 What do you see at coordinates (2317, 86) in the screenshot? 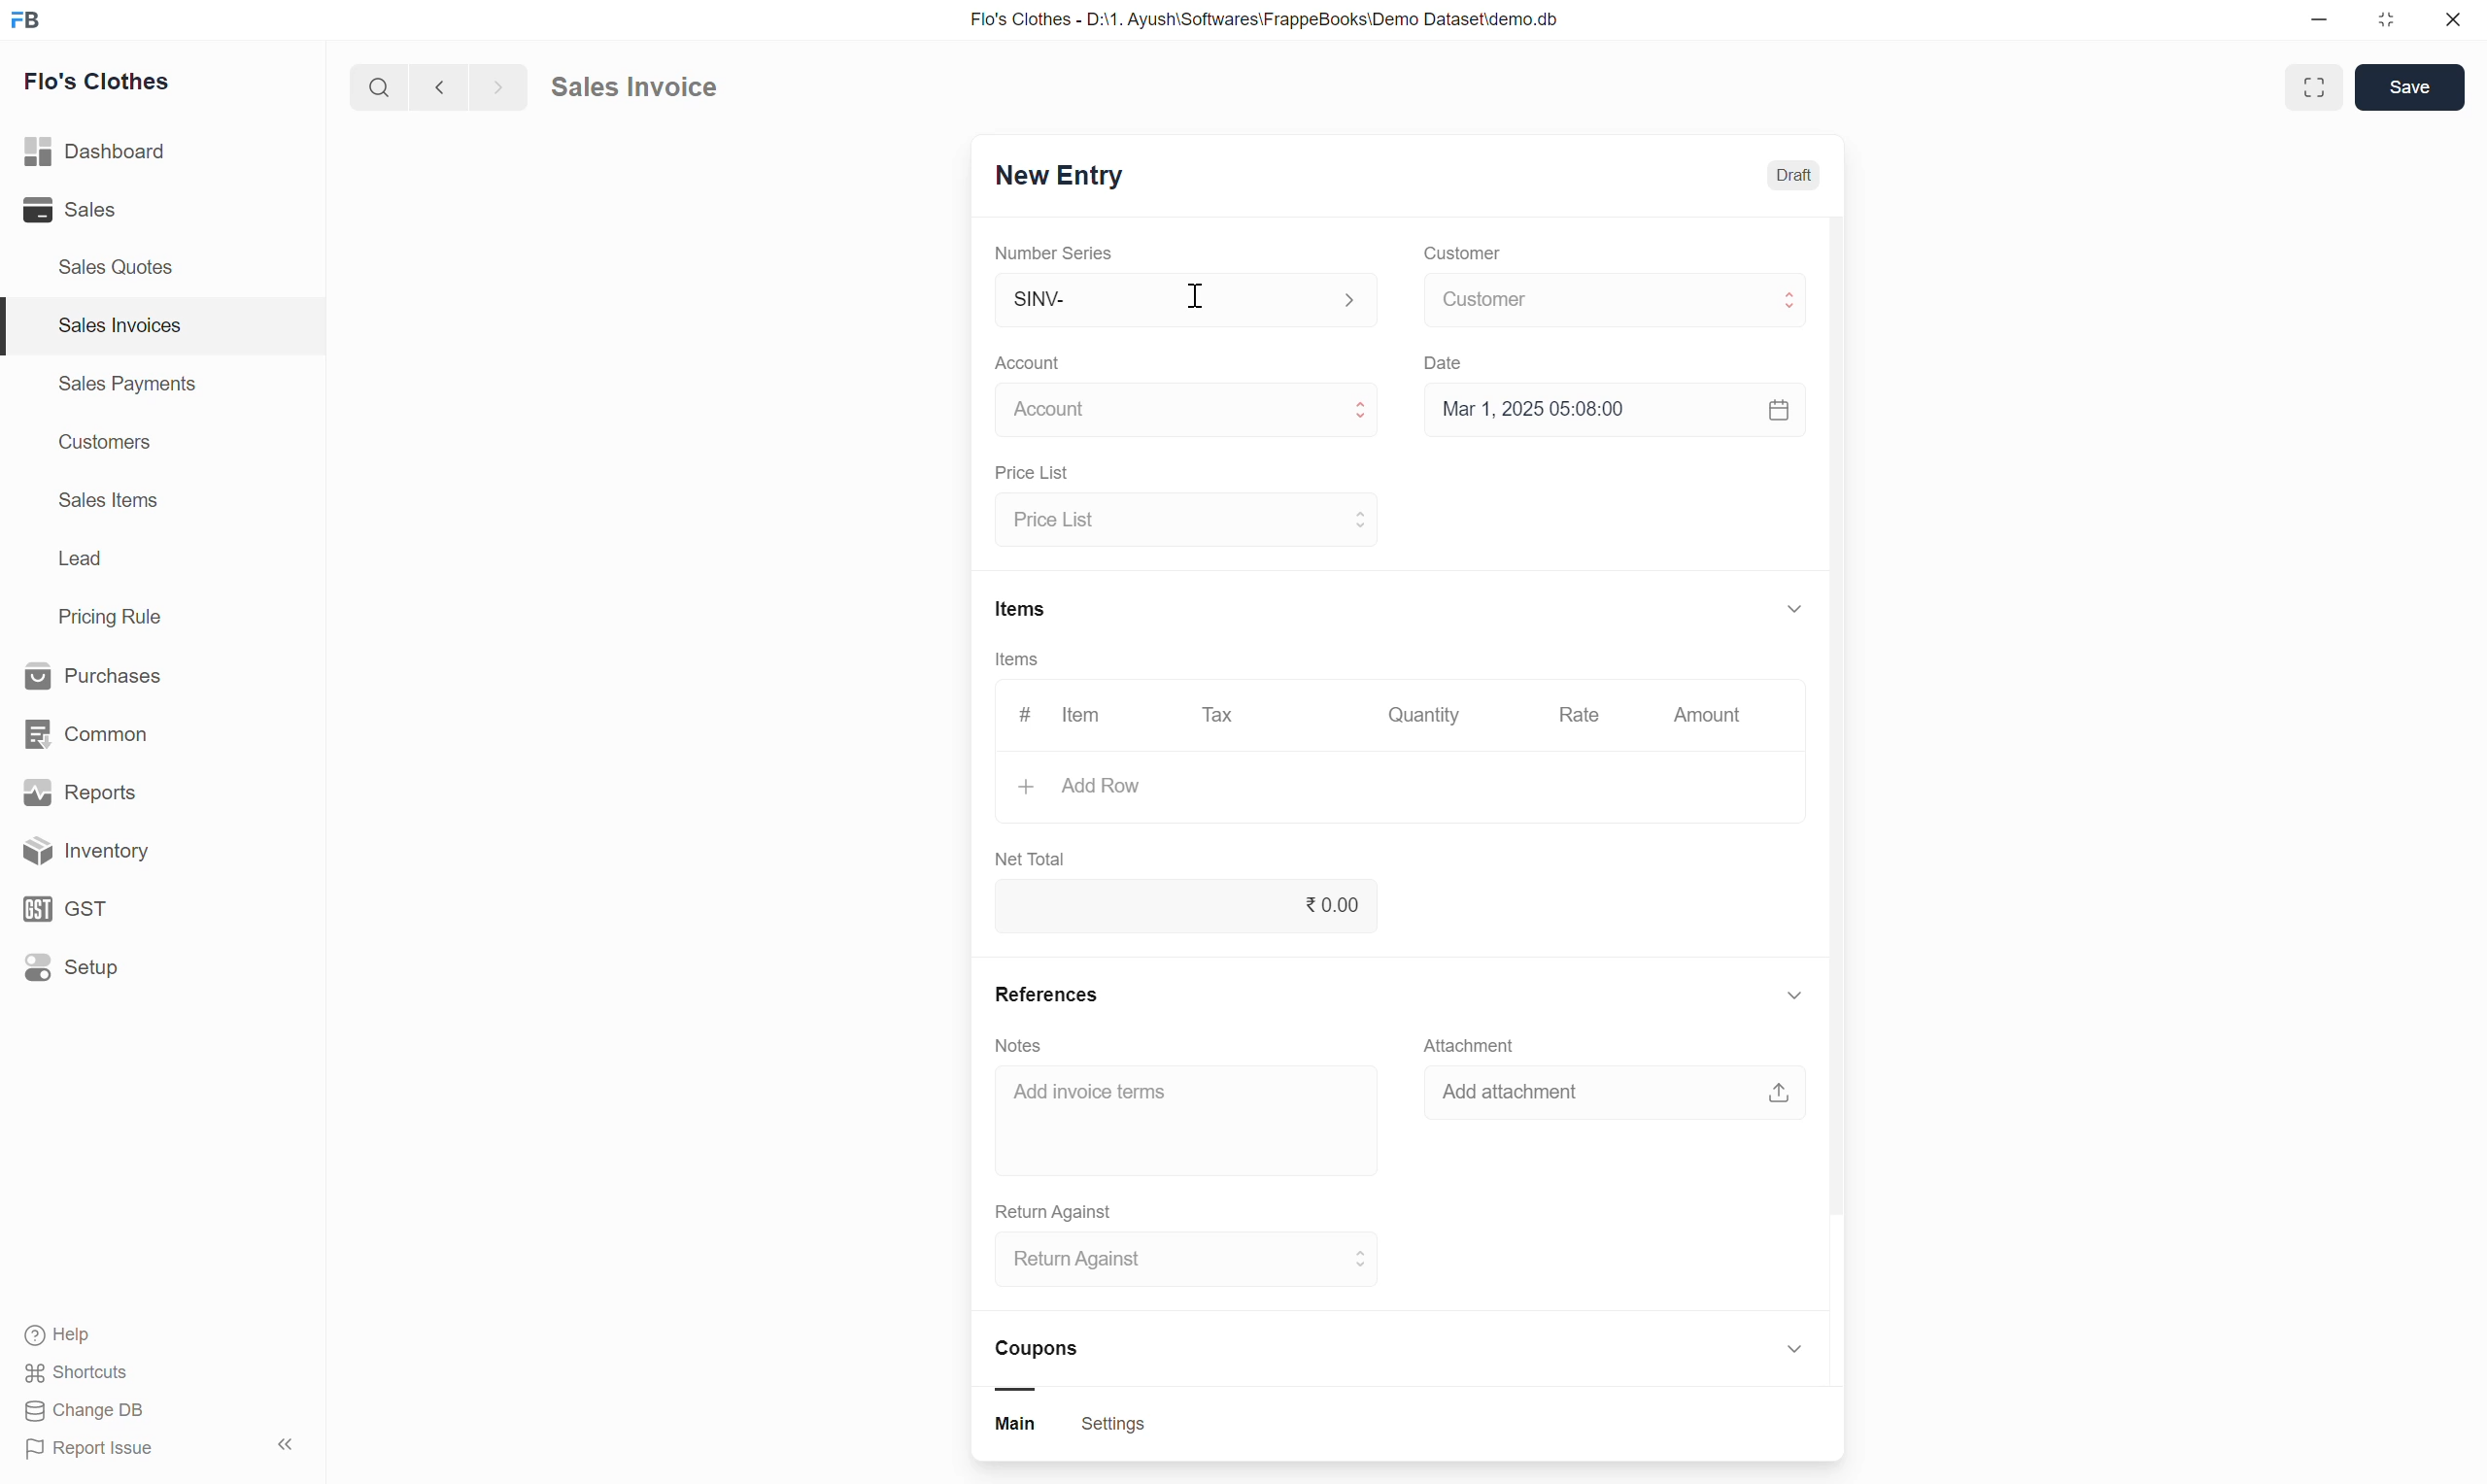
I see `full screen` at bounding box center [2317, 86].